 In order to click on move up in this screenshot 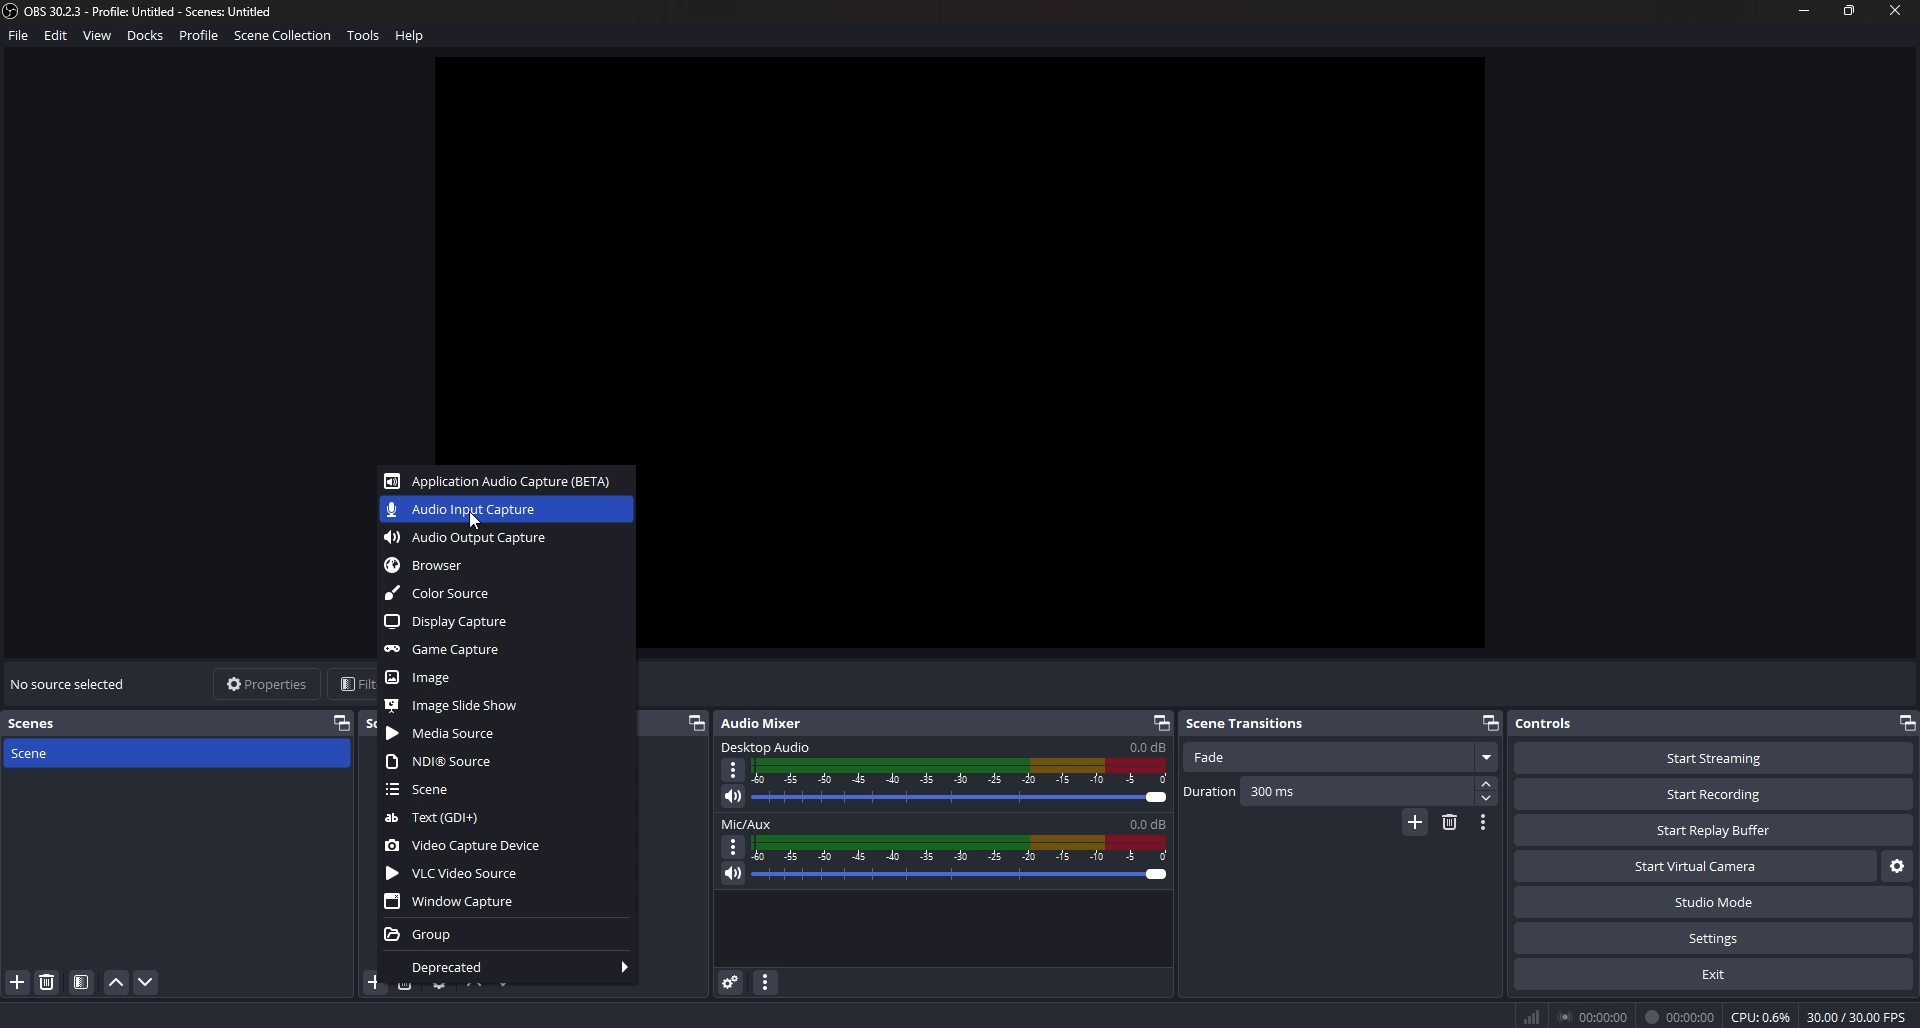, I will do `click(114, 981)`.